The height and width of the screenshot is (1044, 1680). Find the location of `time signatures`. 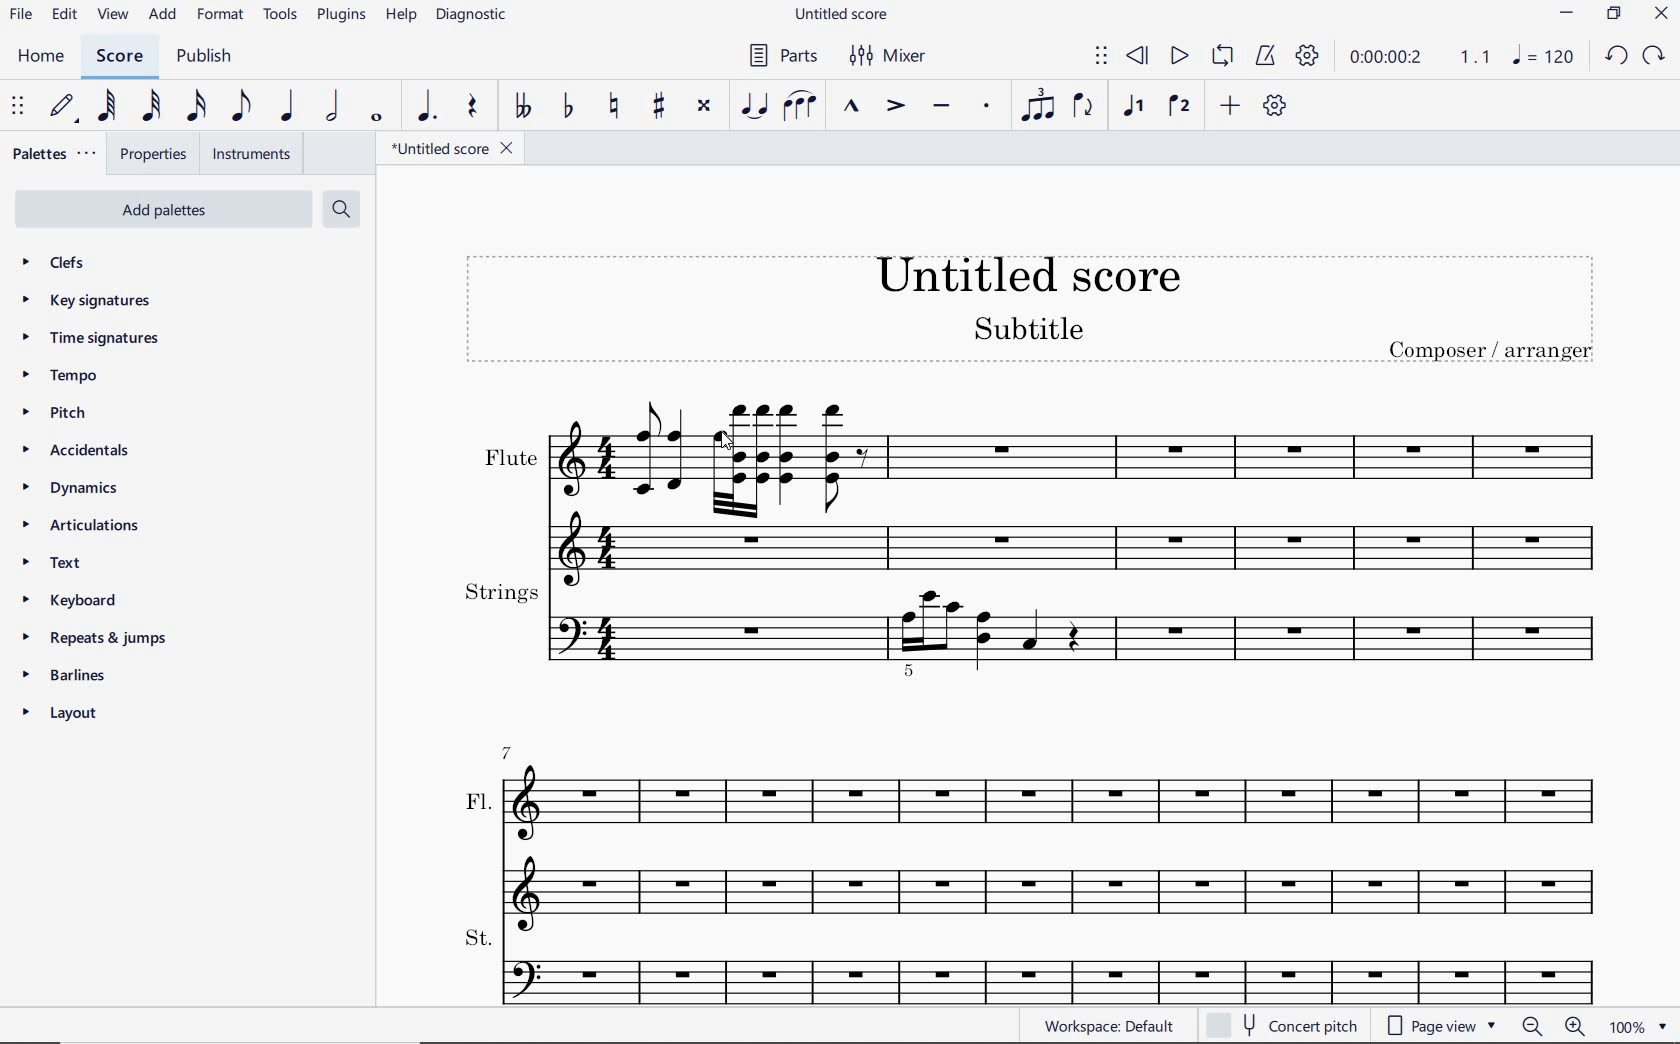

time signatures is located at coordinates (98, 336).